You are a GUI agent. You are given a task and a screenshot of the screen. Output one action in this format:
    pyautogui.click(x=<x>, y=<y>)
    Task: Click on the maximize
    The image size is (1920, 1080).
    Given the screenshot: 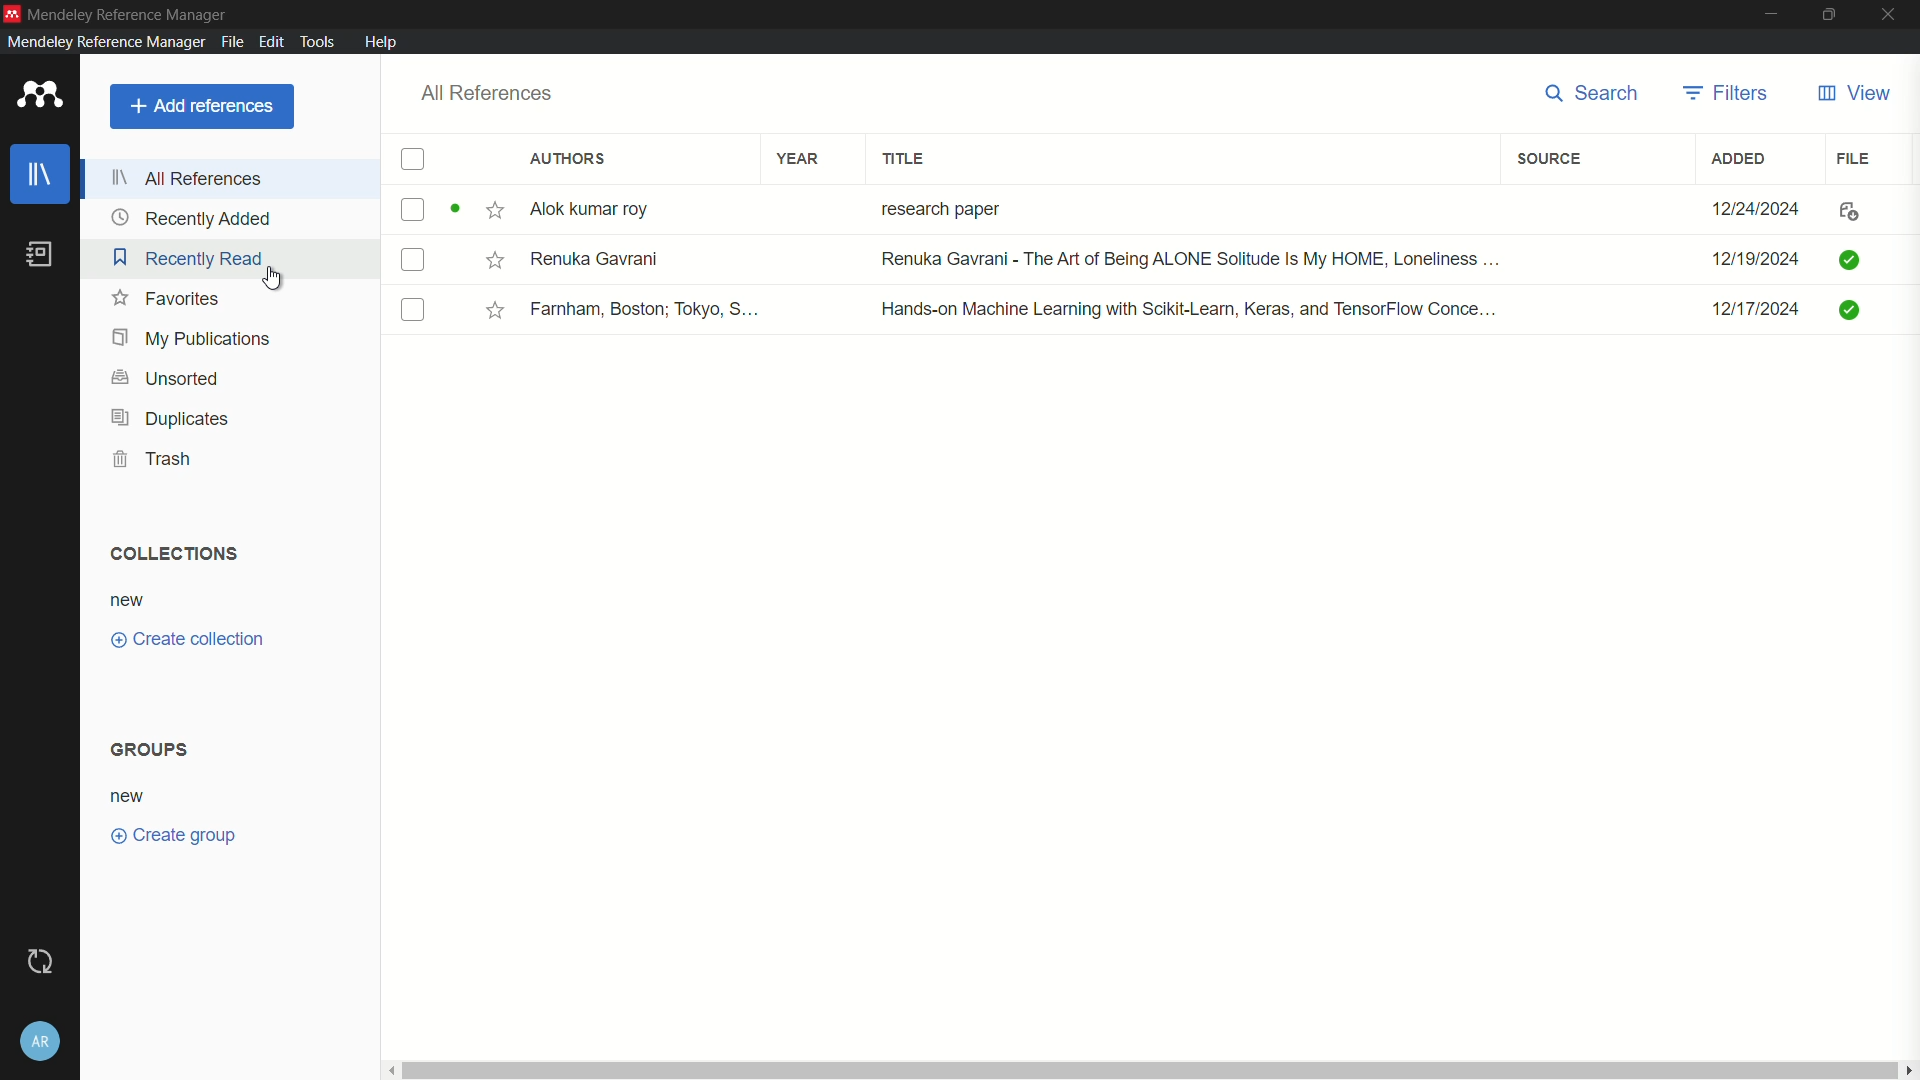 What is the action you would take?
    pyautogui.click(x=1828, y=13)
    